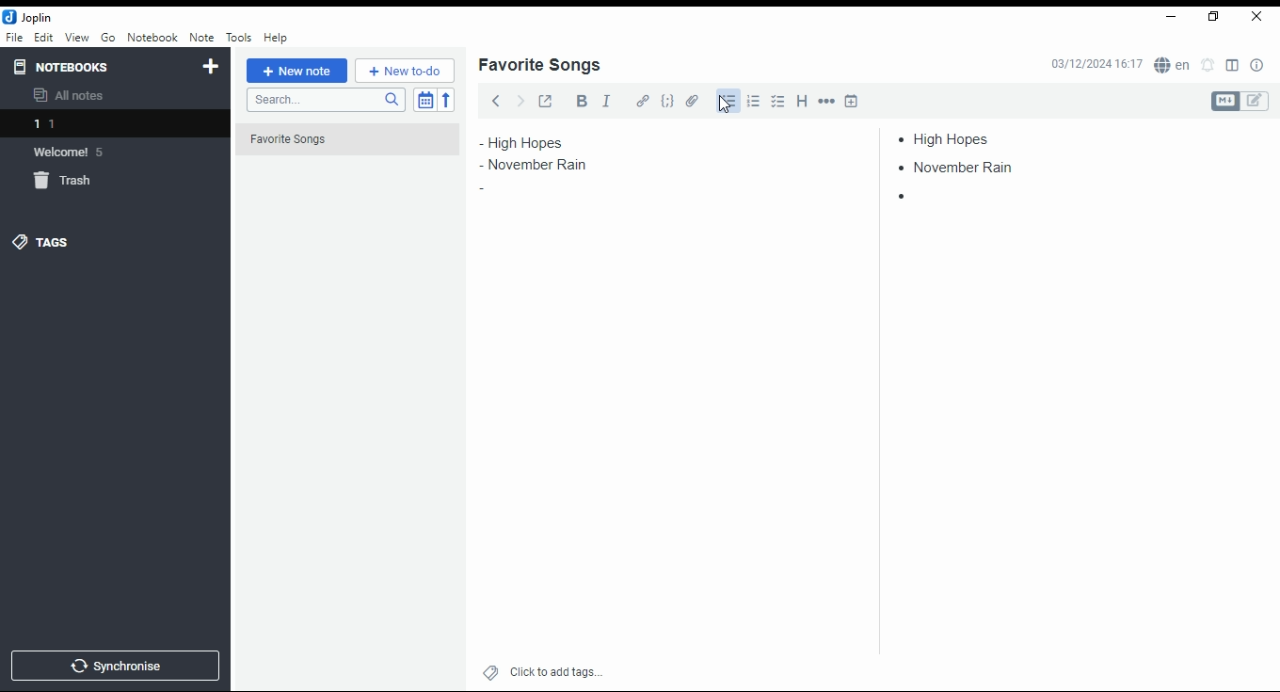 The height and width of the screenshot is (692, 1280). What do you see at coordinates (14, 36) in the screenshot?
I see `file` at bounding box center [14, 36].